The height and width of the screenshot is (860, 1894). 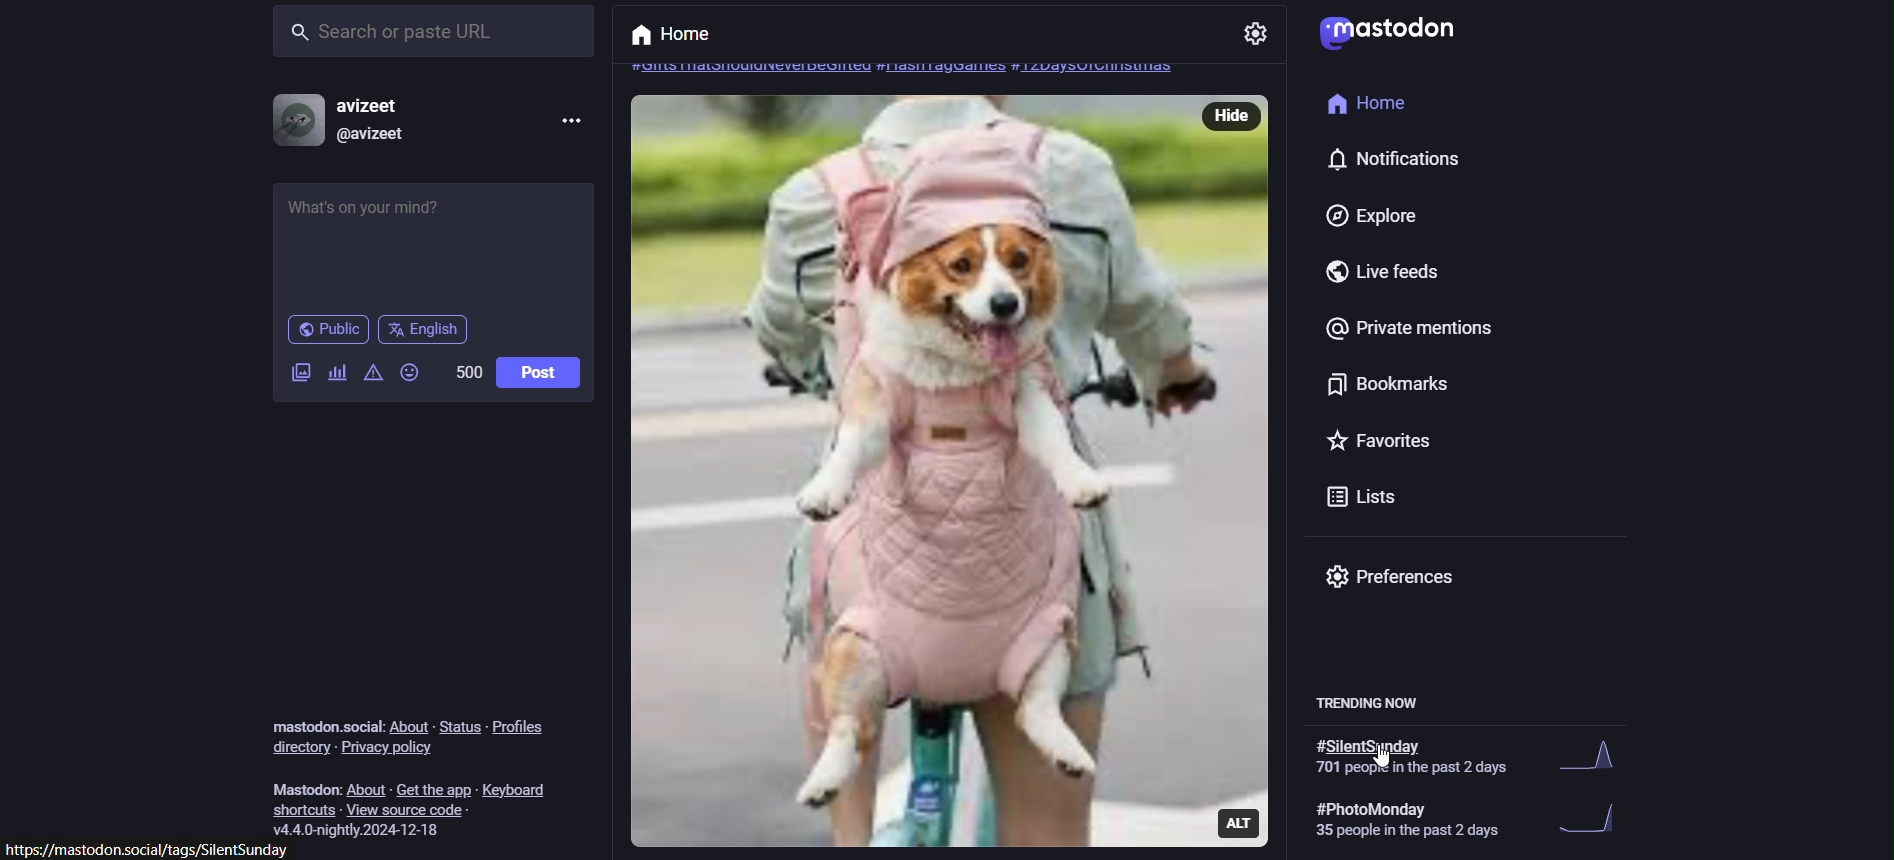 What do you see at coordinates (1404, 334) in the screenshot?
I see `Private mentions` at bounding box center [1404, 334].